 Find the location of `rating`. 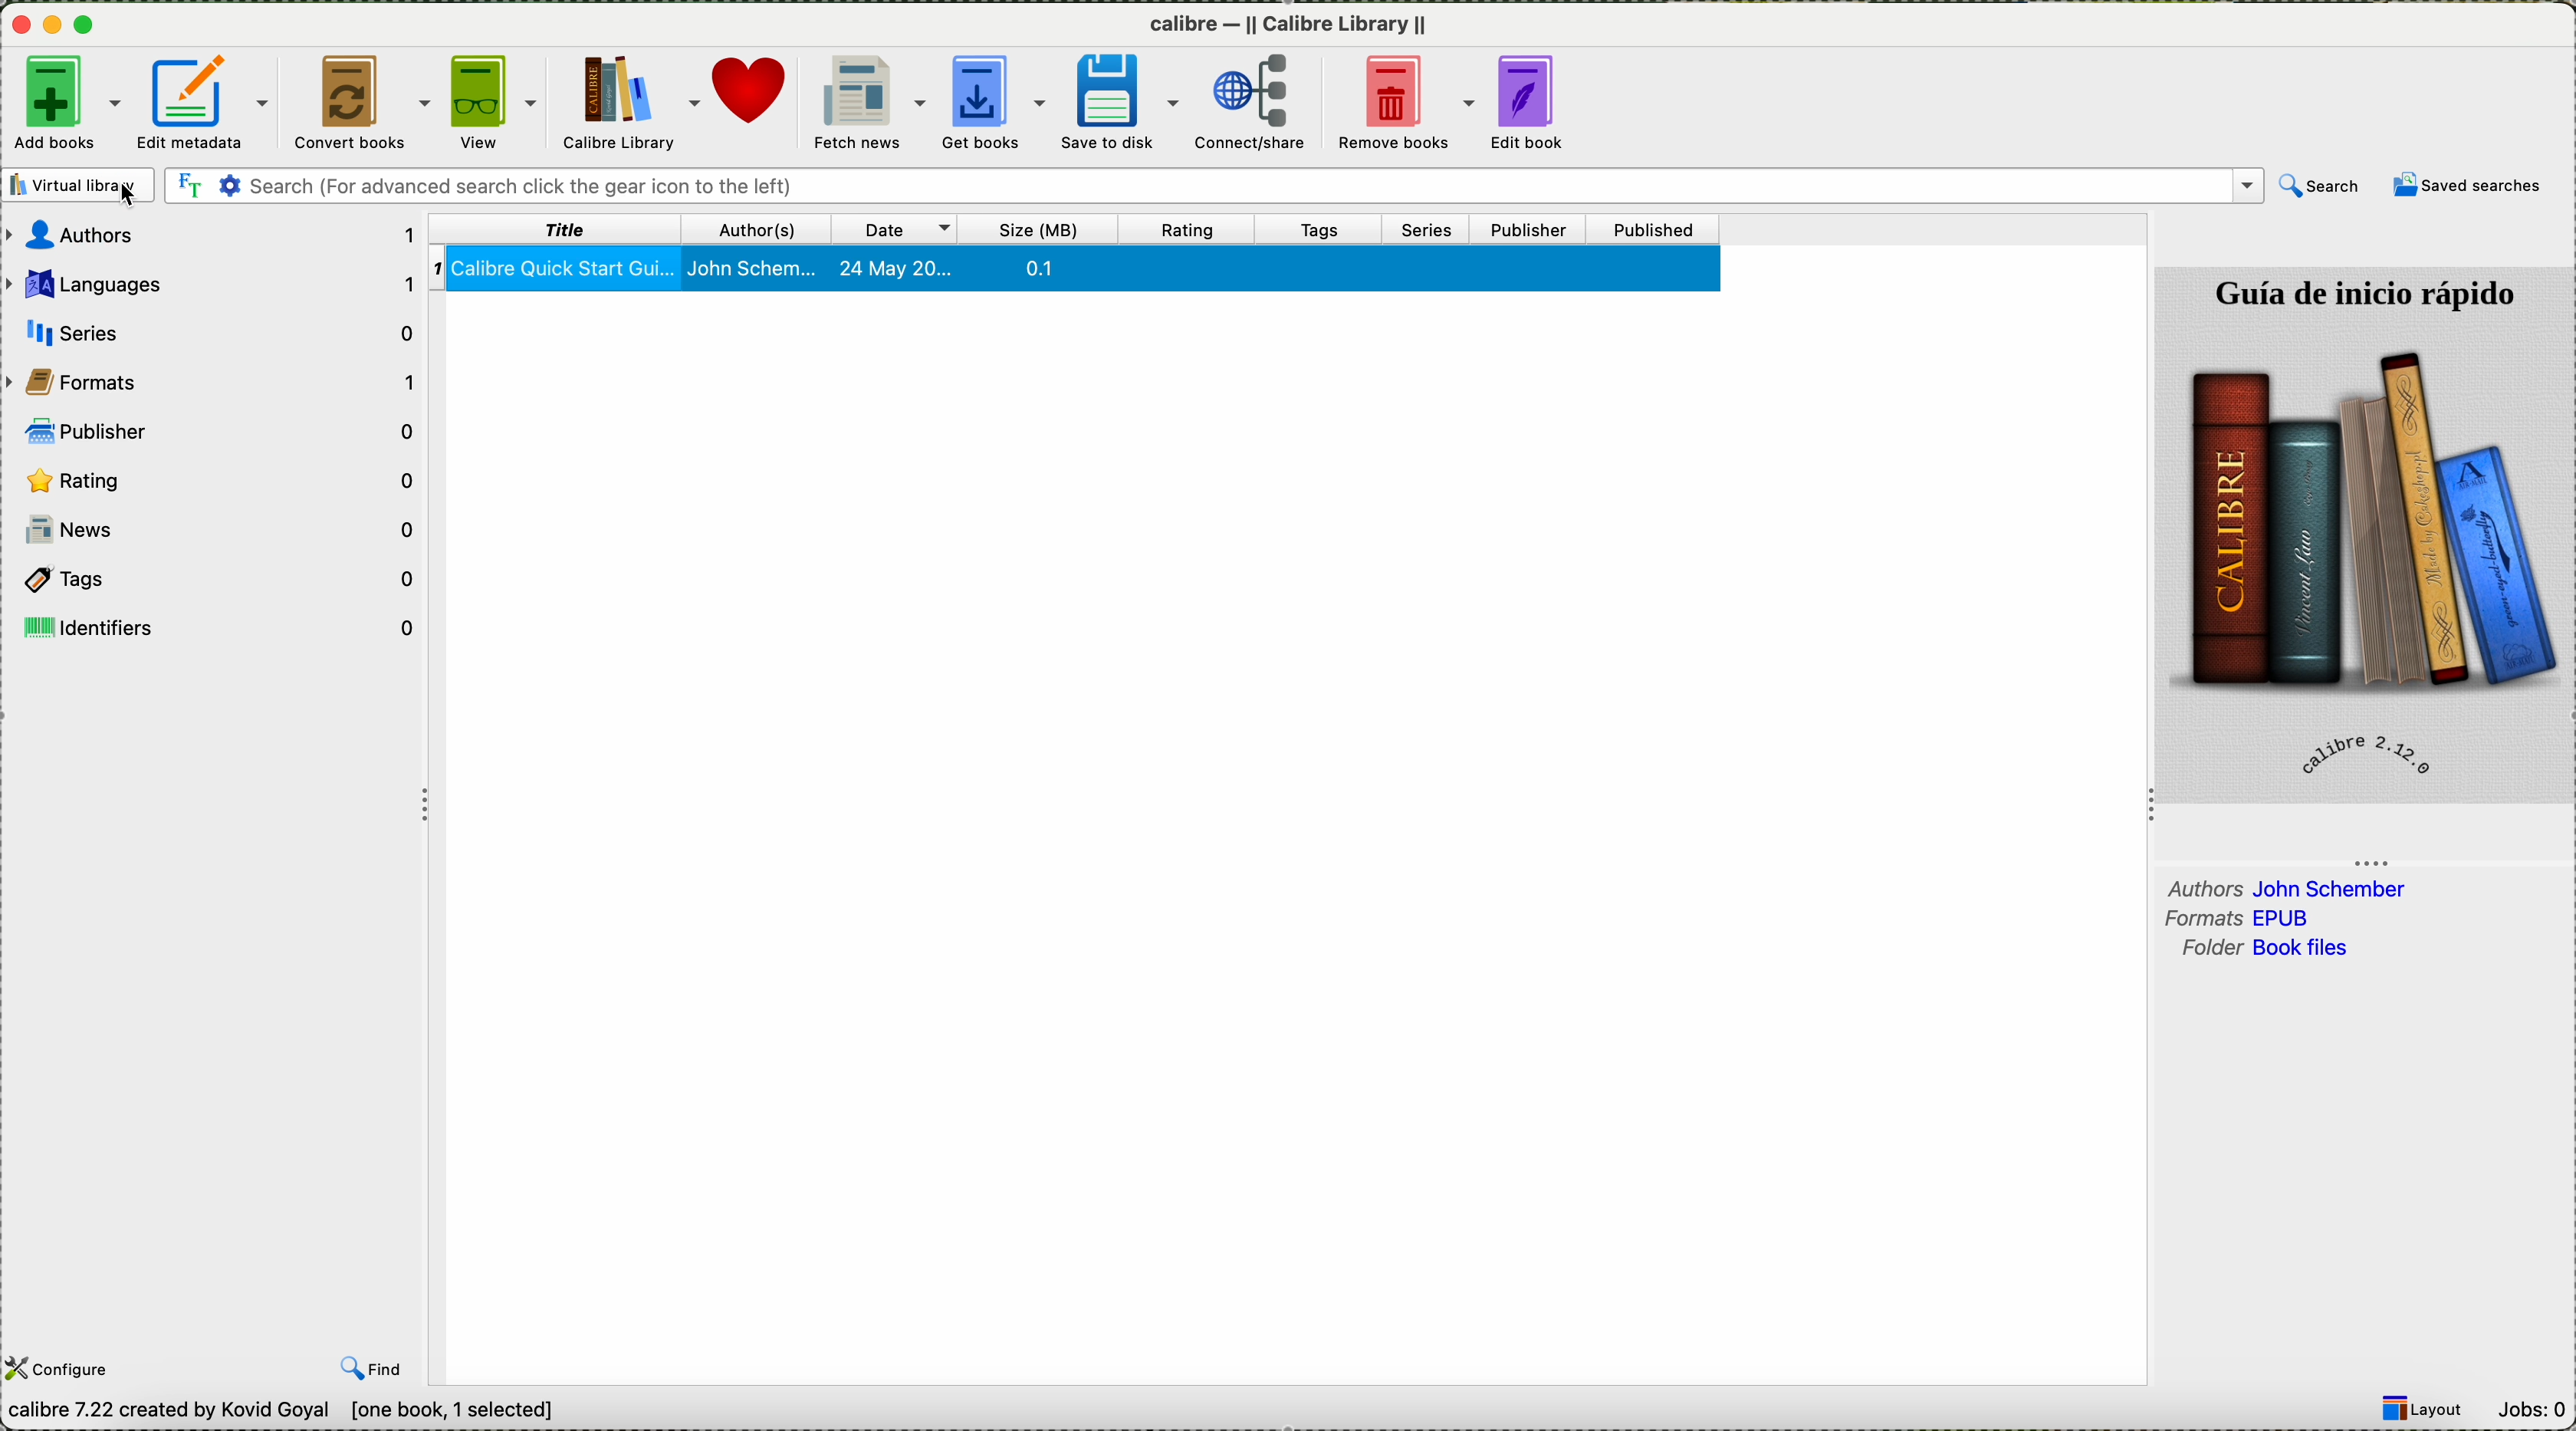

rating is located at coordinates (219, 480).